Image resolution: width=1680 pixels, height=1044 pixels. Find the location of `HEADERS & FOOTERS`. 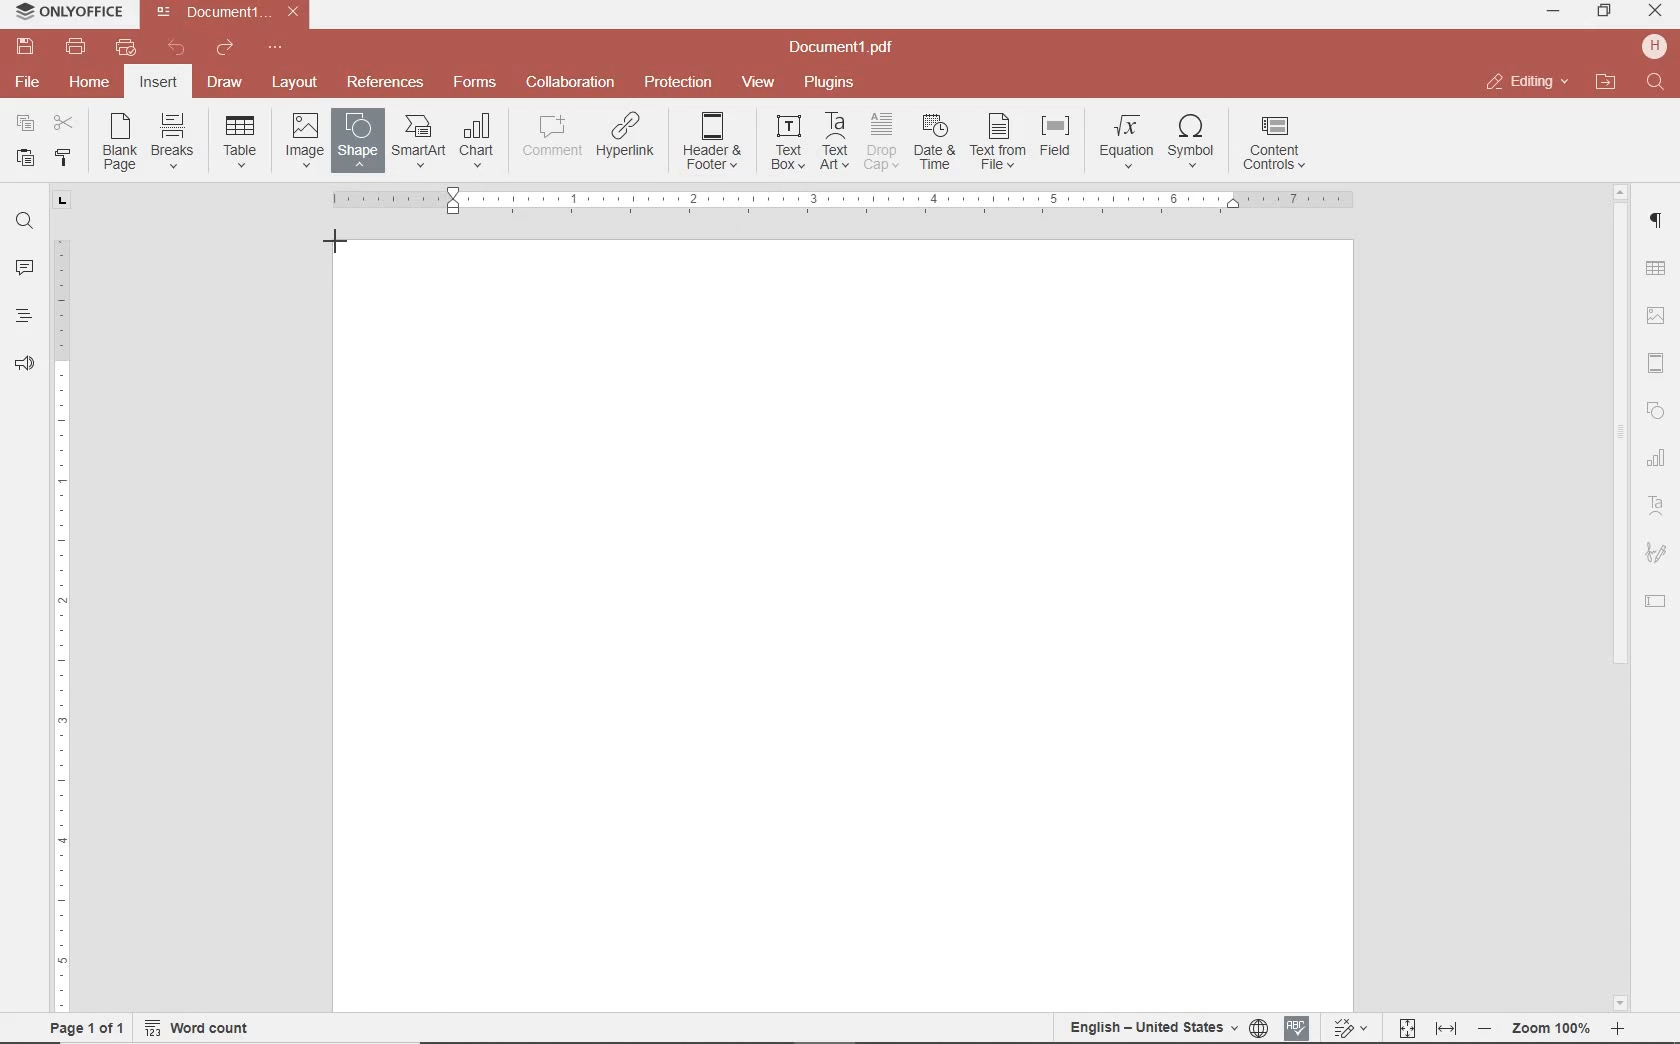

HEADERS & FOOTERS is located at coordinates (1657, 364).